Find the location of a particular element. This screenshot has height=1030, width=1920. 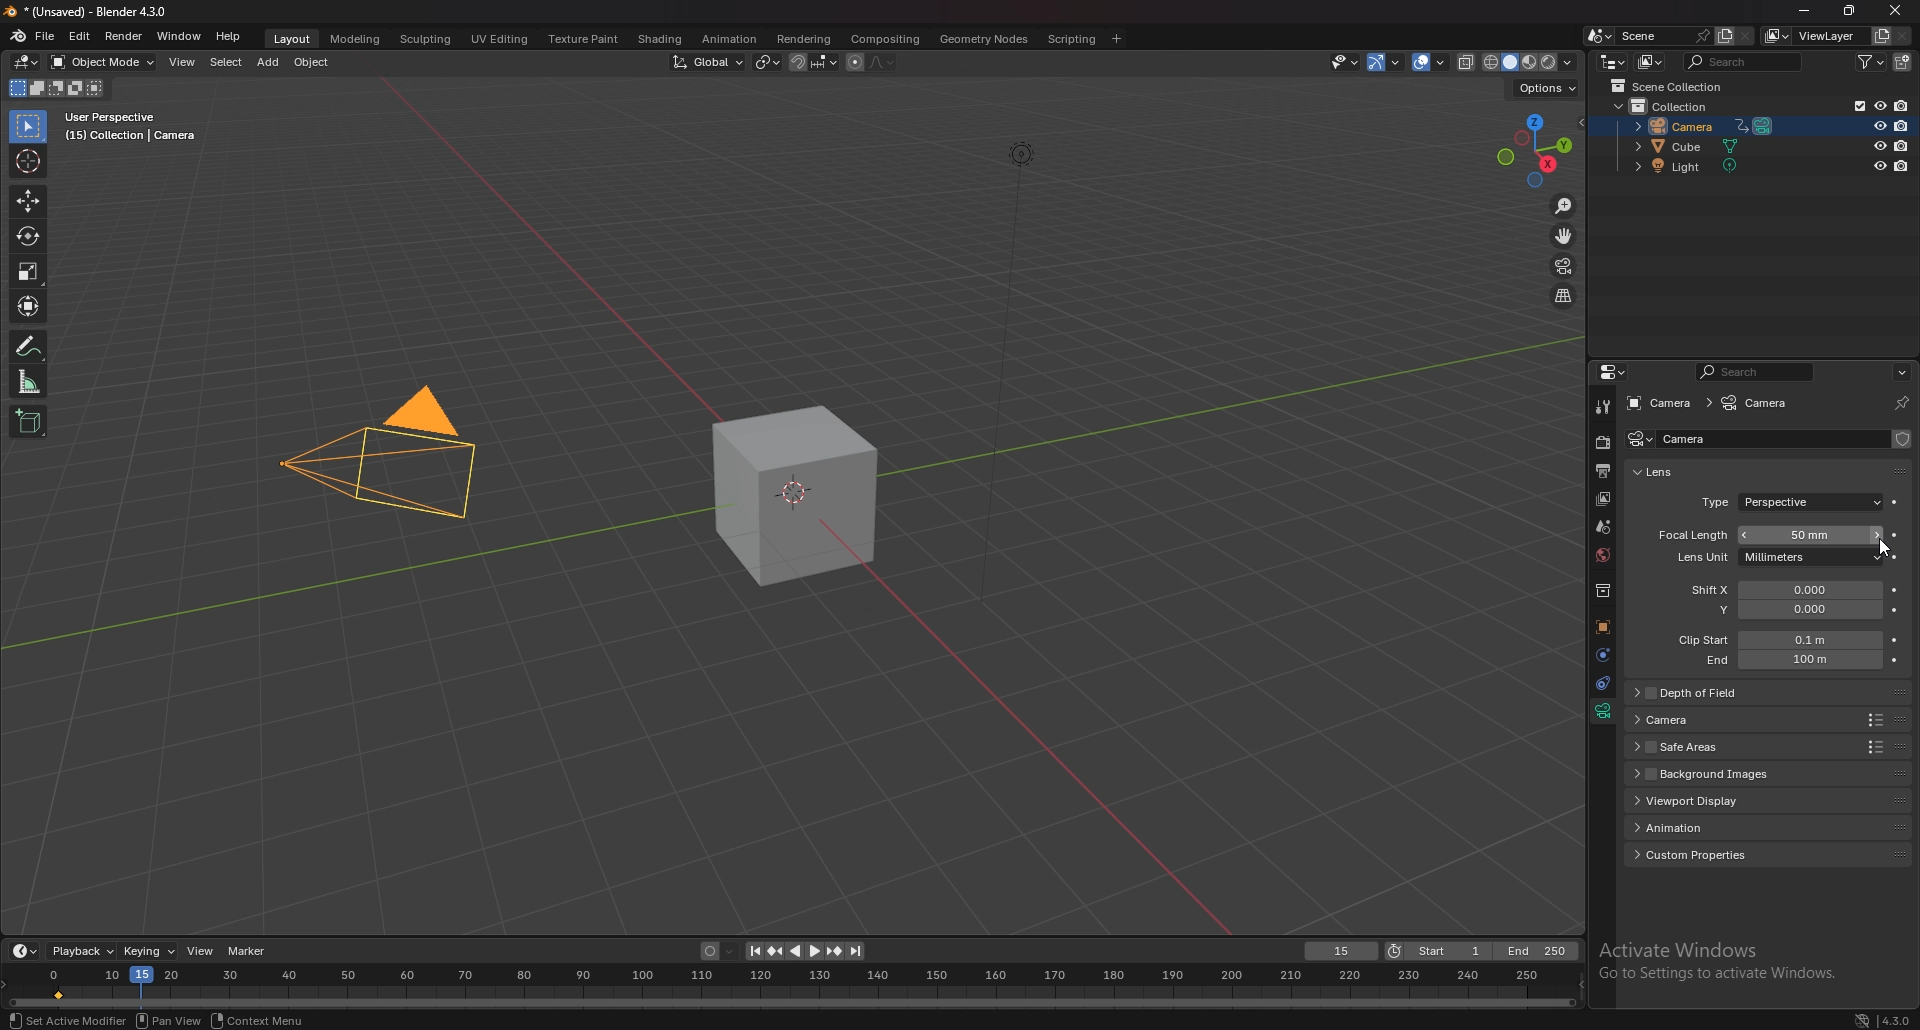

hide in viewport is located at coordinates (1878, 106).